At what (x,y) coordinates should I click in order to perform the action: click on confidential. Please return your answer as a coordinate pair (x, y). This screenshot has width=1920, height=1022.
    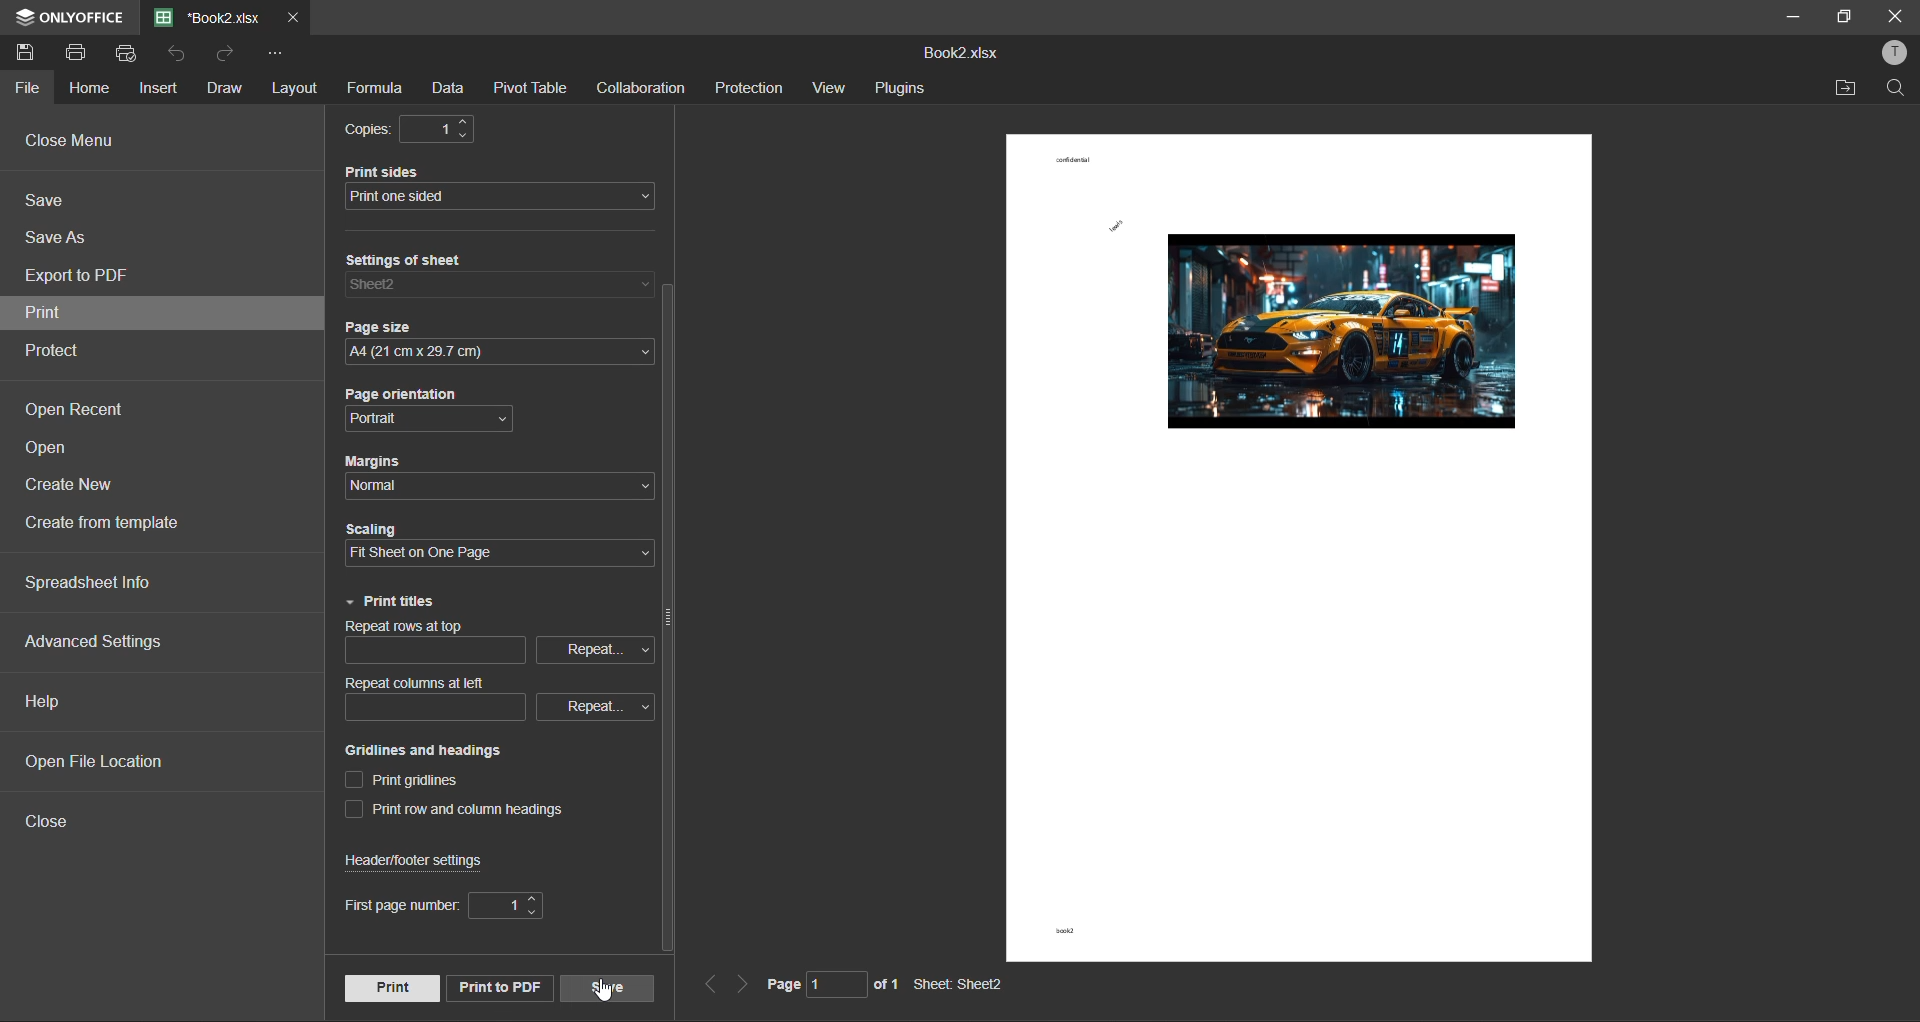
    Looking at the image, I should click on (1071, 159).